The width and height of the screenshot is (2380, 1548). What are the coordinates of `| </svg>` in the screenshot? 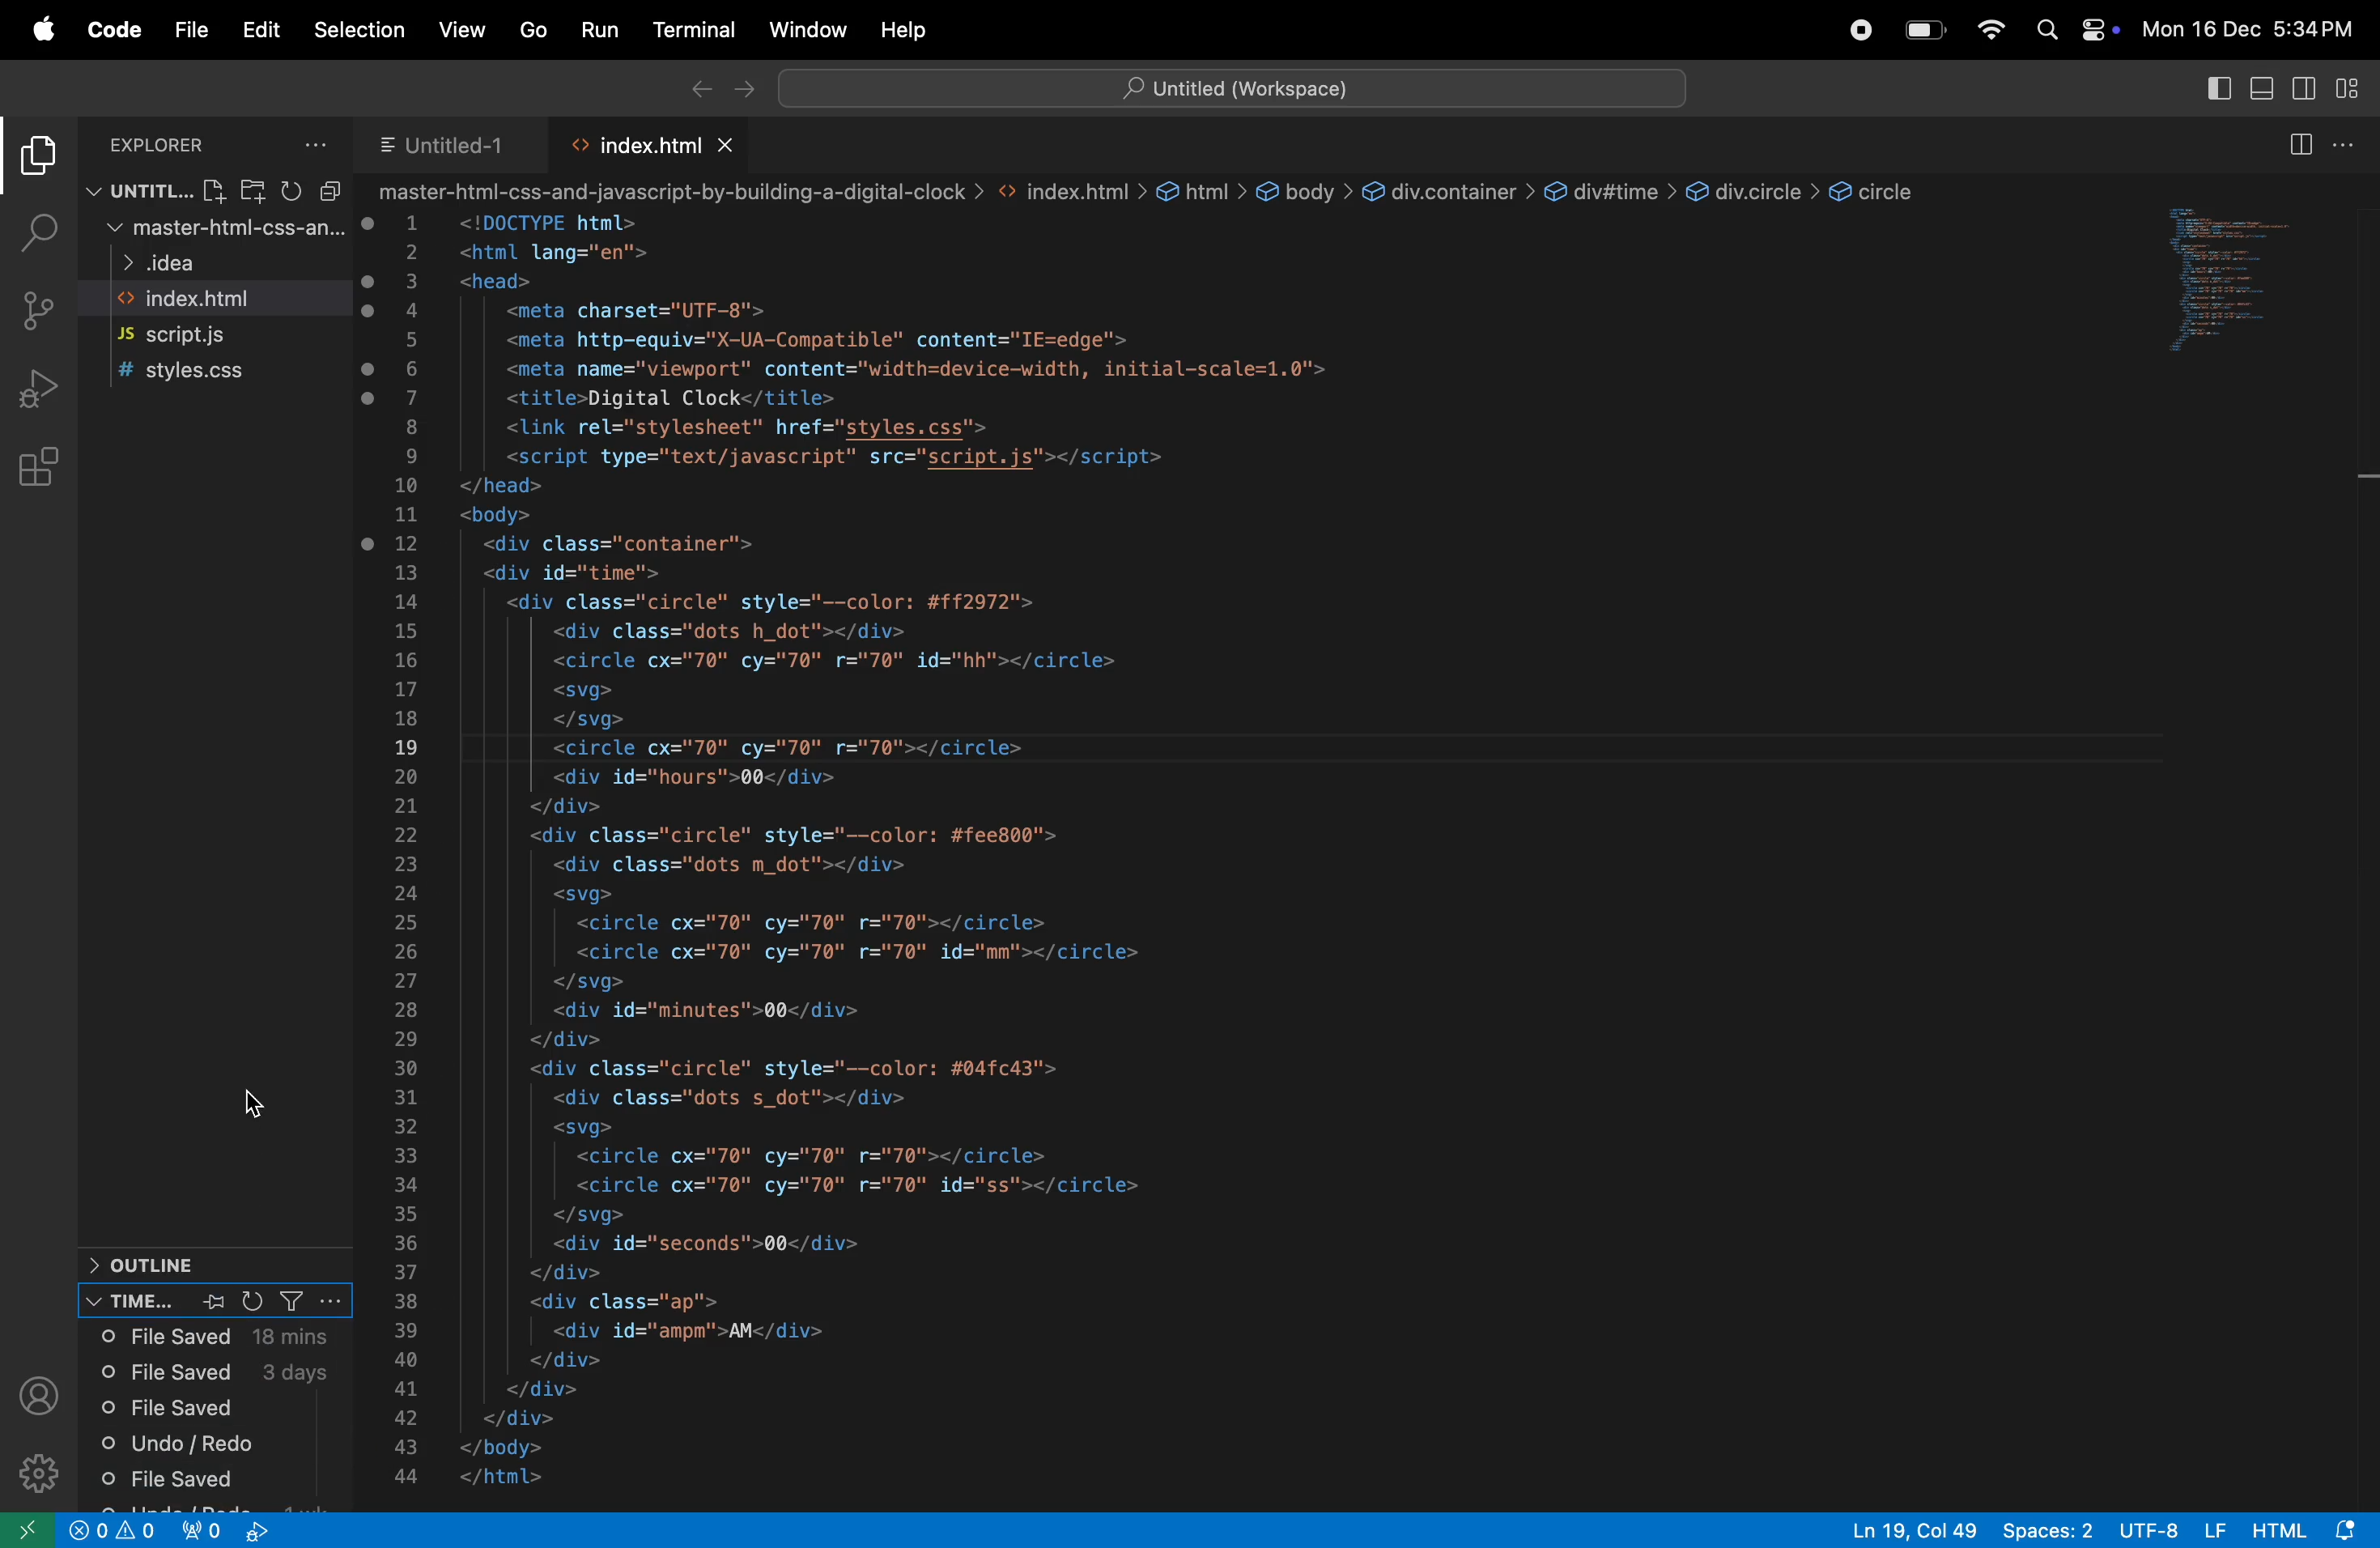 It's located at (584, 721).